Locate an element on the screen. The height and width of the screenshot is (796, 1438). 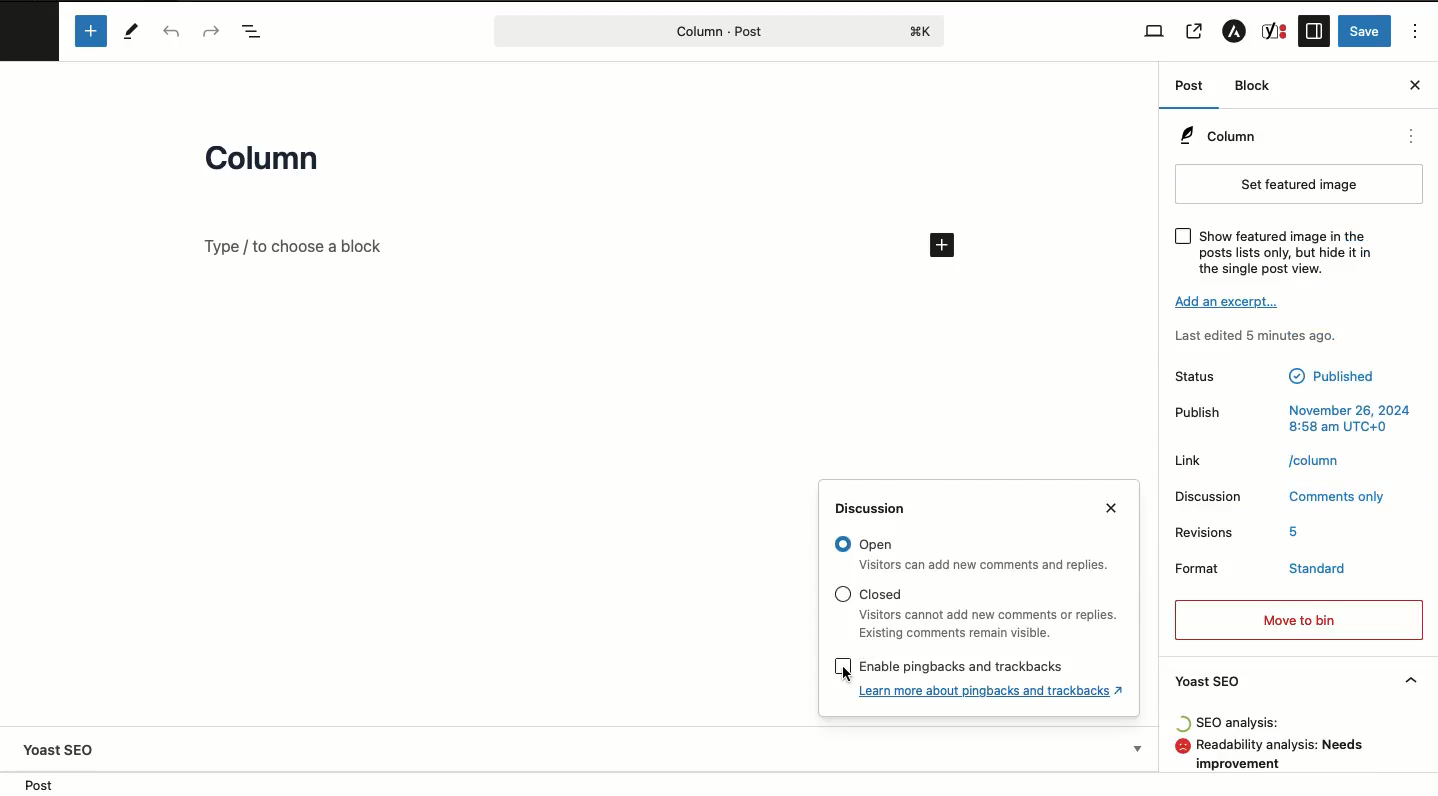
Yoast SEO is located at coordinates (59, 750).